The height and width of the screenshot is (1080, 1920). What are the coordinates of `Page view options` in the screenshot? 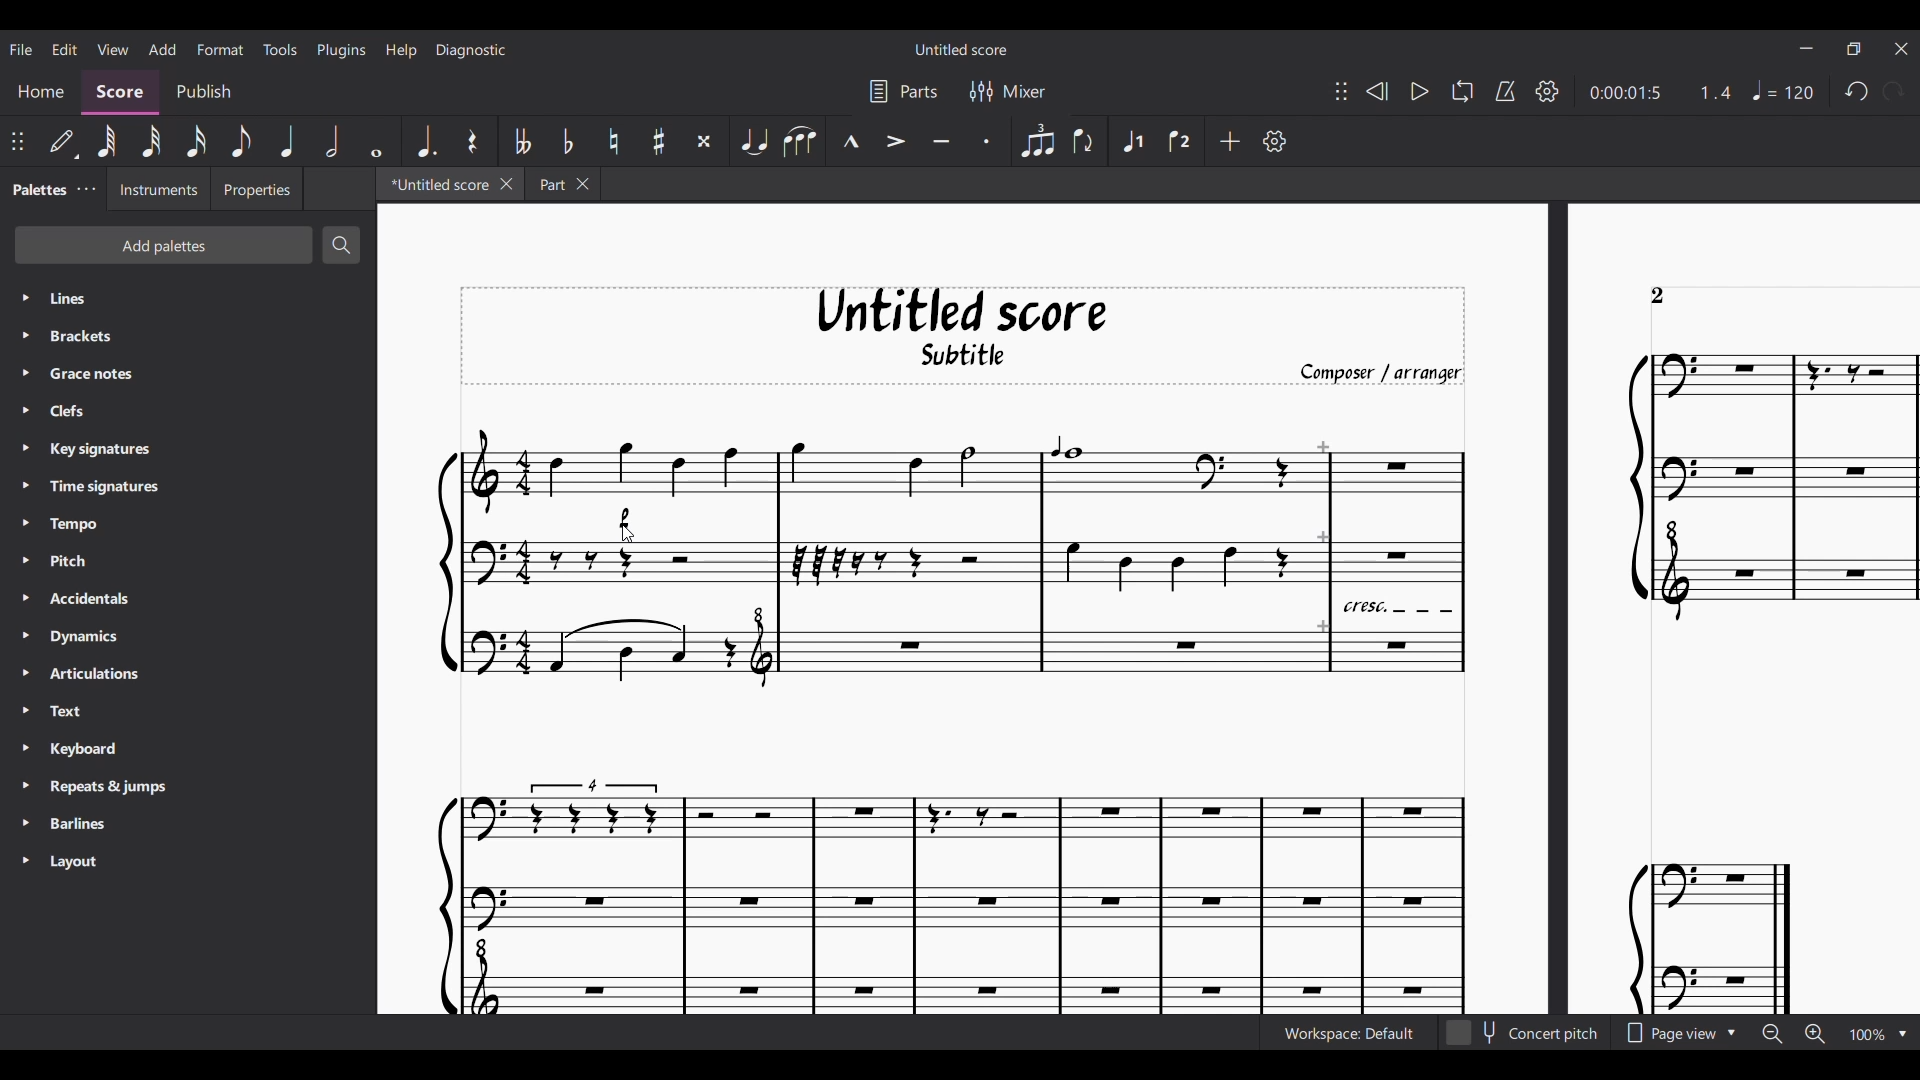 It's located at (1678, 1032).